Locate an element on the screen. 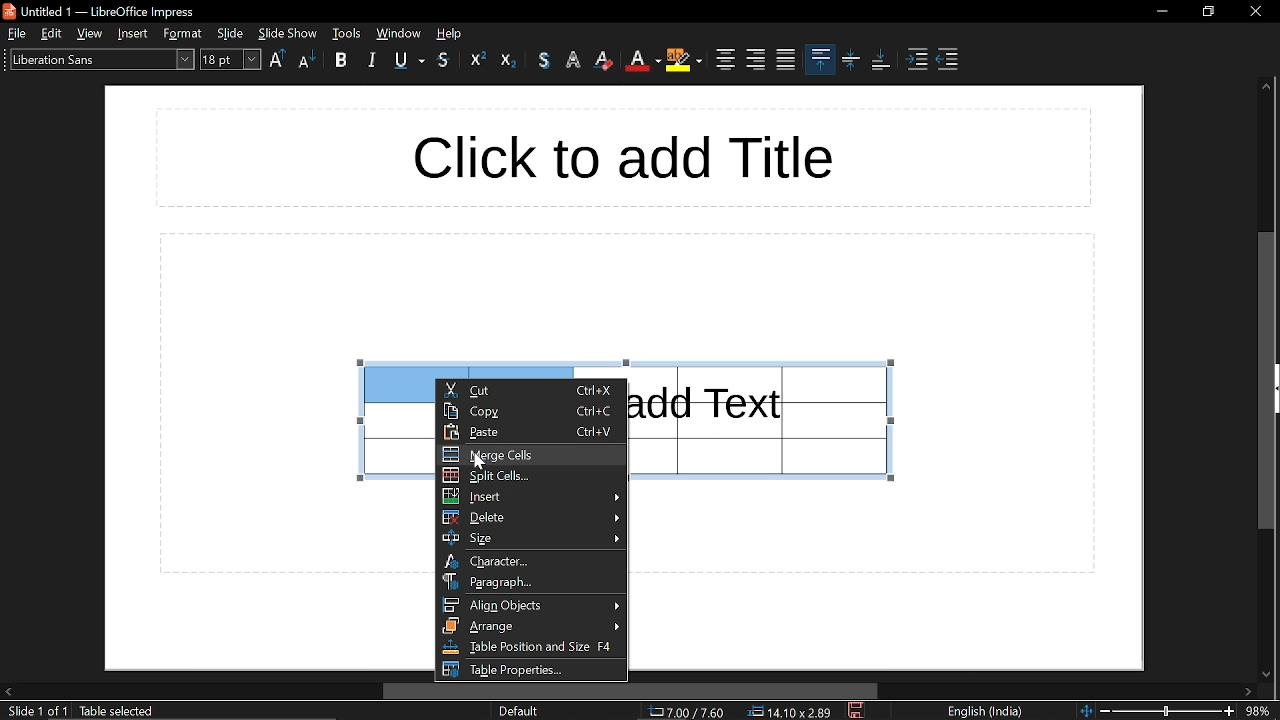 Image resolution: width=1280 pixels, height=720 pixels. highlight is located at coordinates (683, 62).